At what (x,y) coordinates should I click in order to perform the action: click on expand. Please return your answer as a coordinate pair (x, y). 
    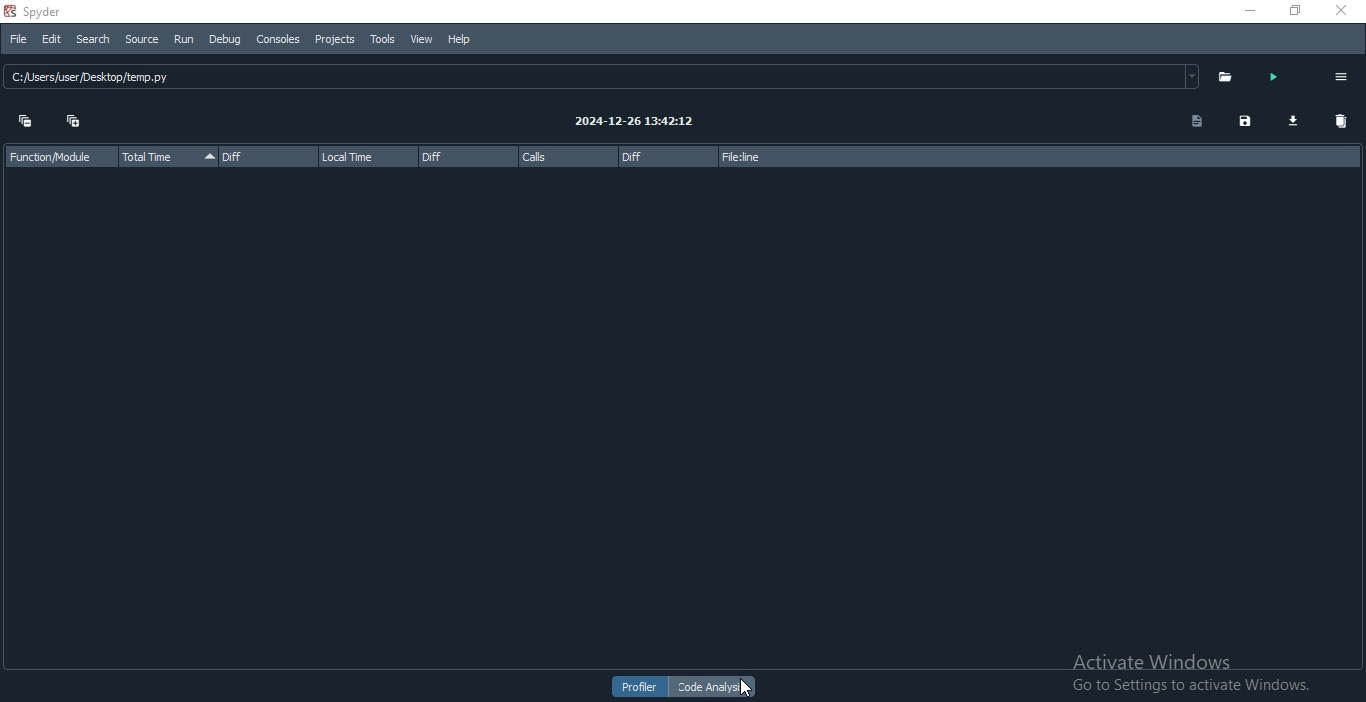
    Looking at the image, I should click on (74, 123).